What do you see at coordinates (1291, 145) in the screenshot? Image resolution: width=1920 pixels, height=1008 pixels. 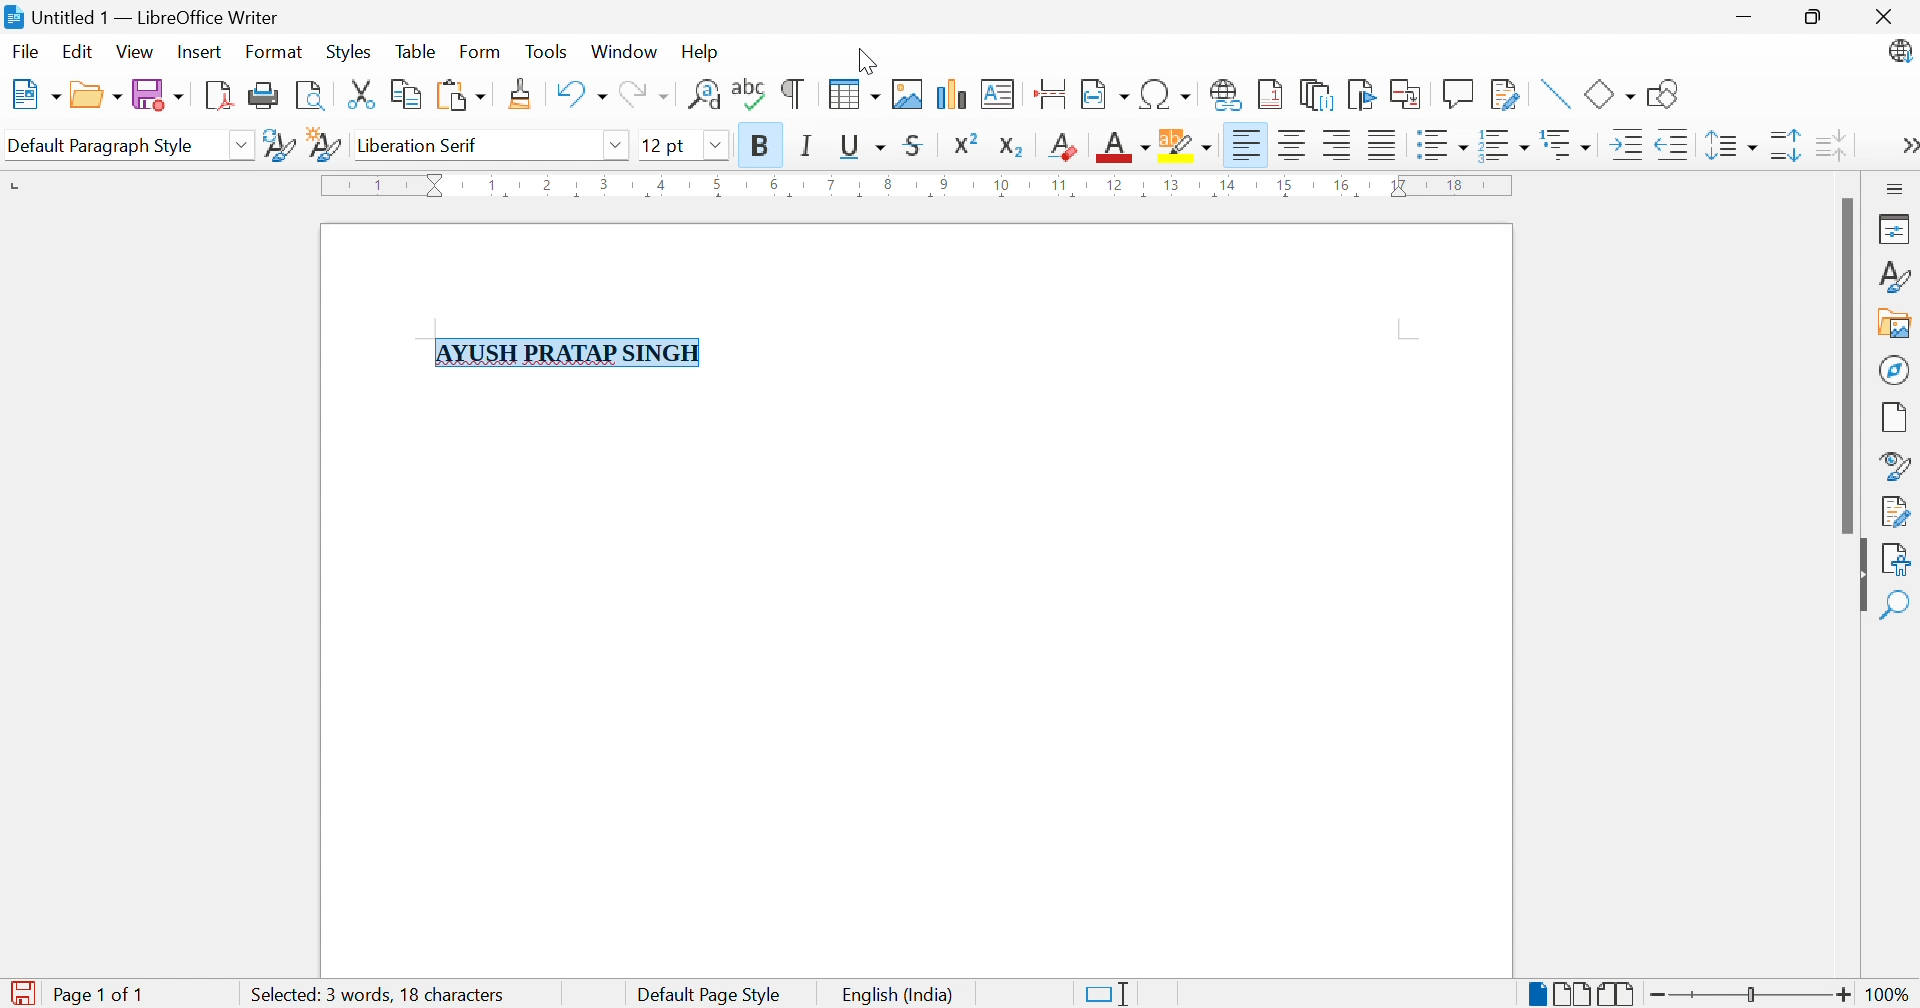 I see `Align Center` at bounding box center [1291, 145].